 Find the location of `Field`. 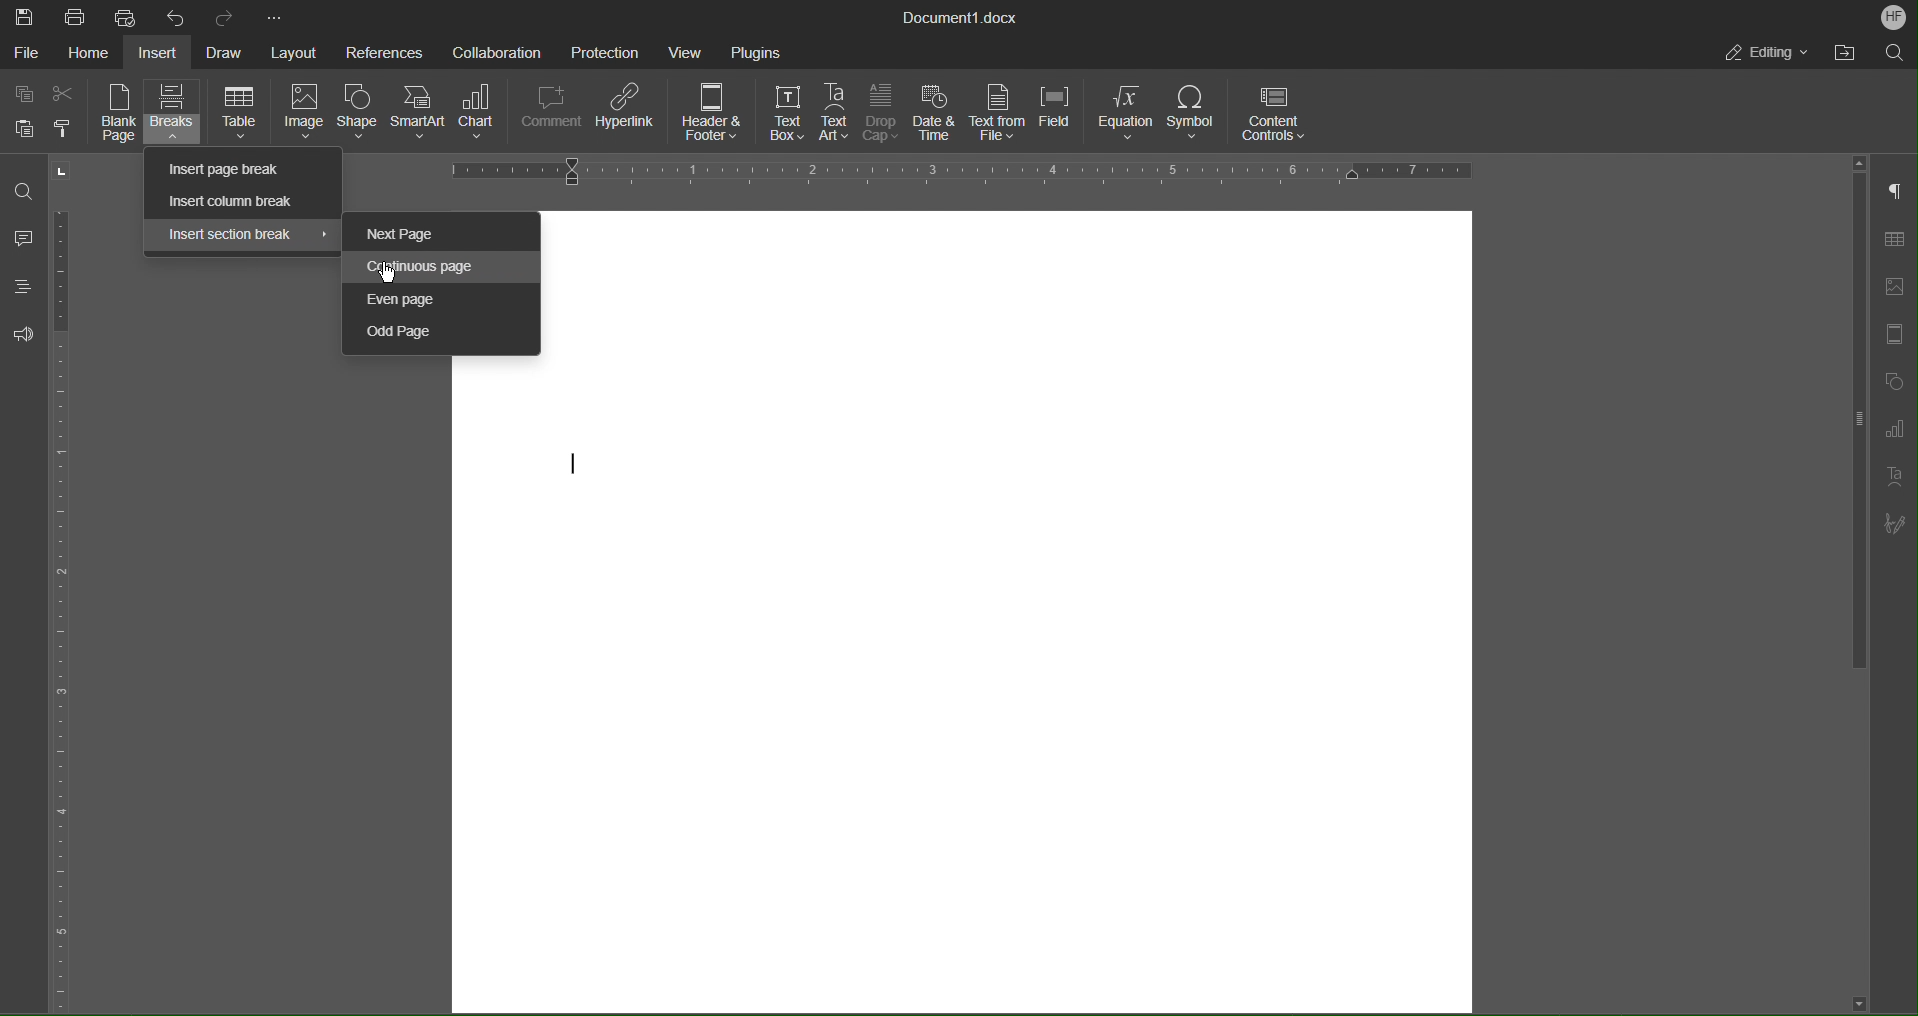

Field is located at coordinates (1056, 114).